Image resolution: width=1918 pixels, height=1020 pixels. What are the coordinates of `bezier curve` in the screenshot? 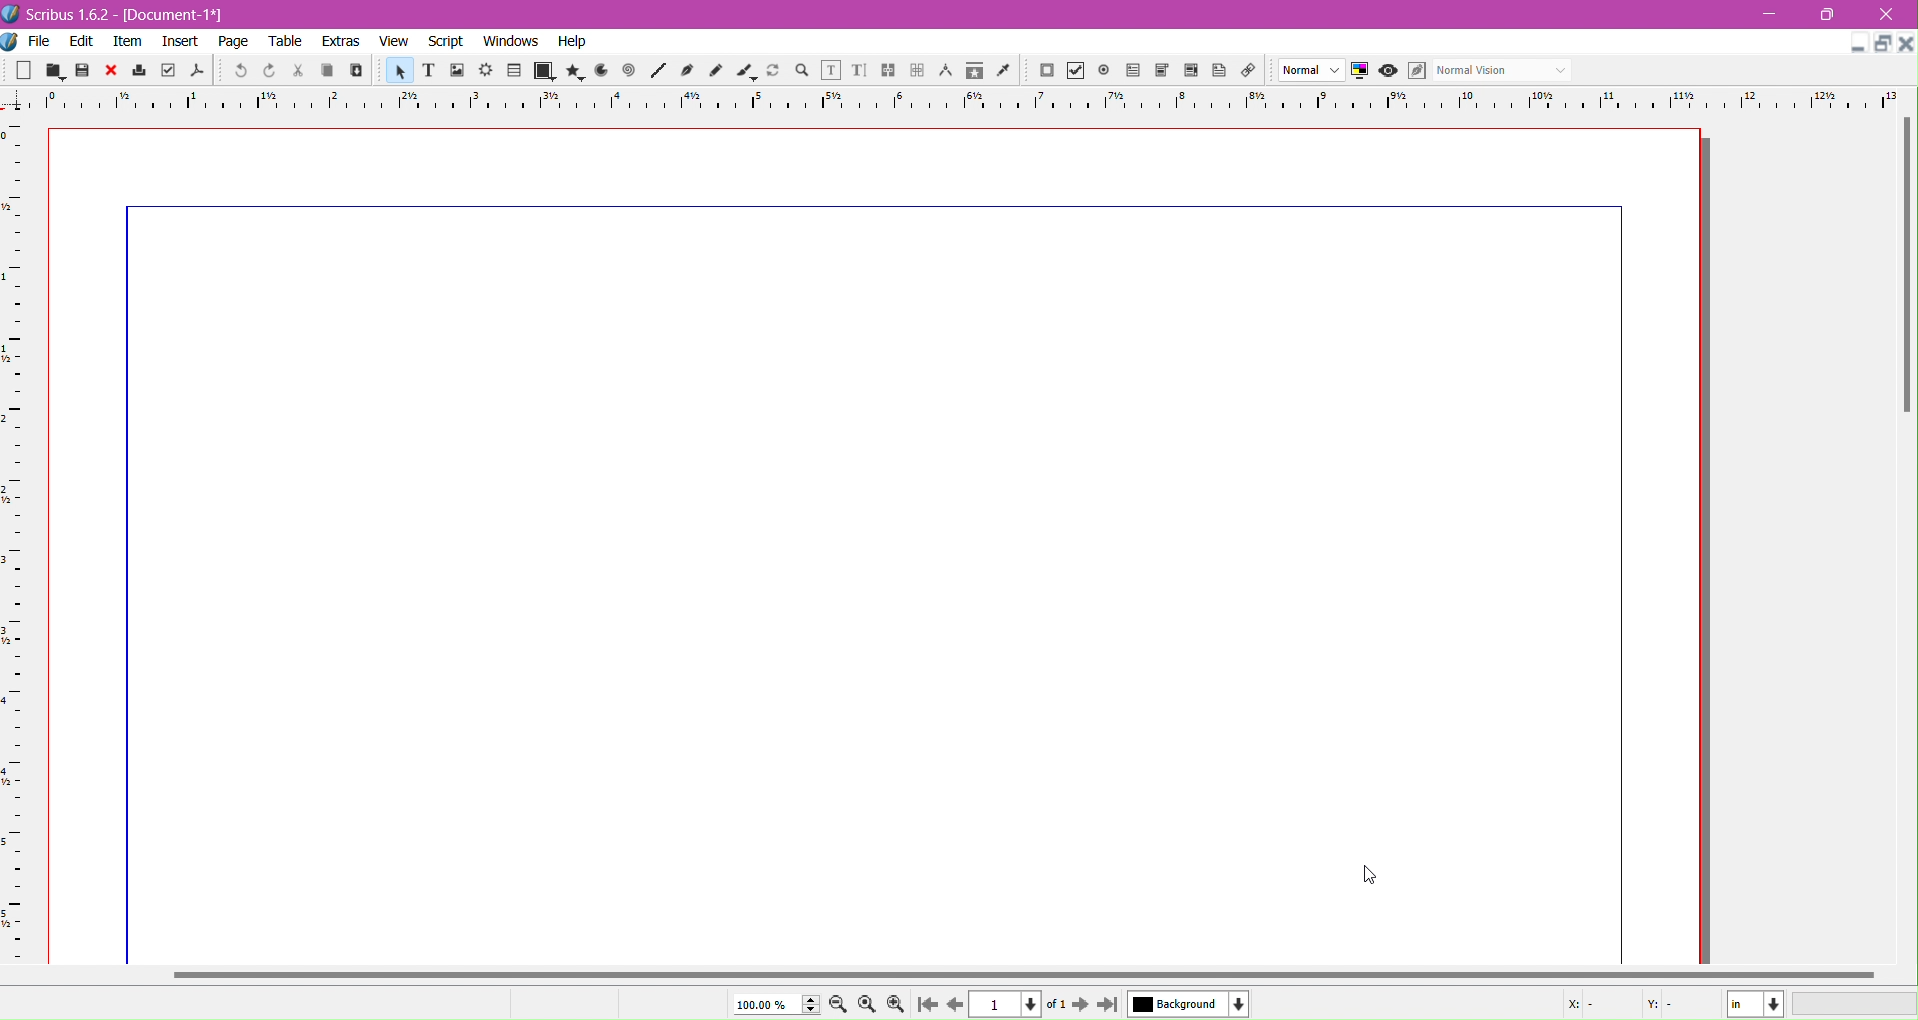 It's located at (689, 71).